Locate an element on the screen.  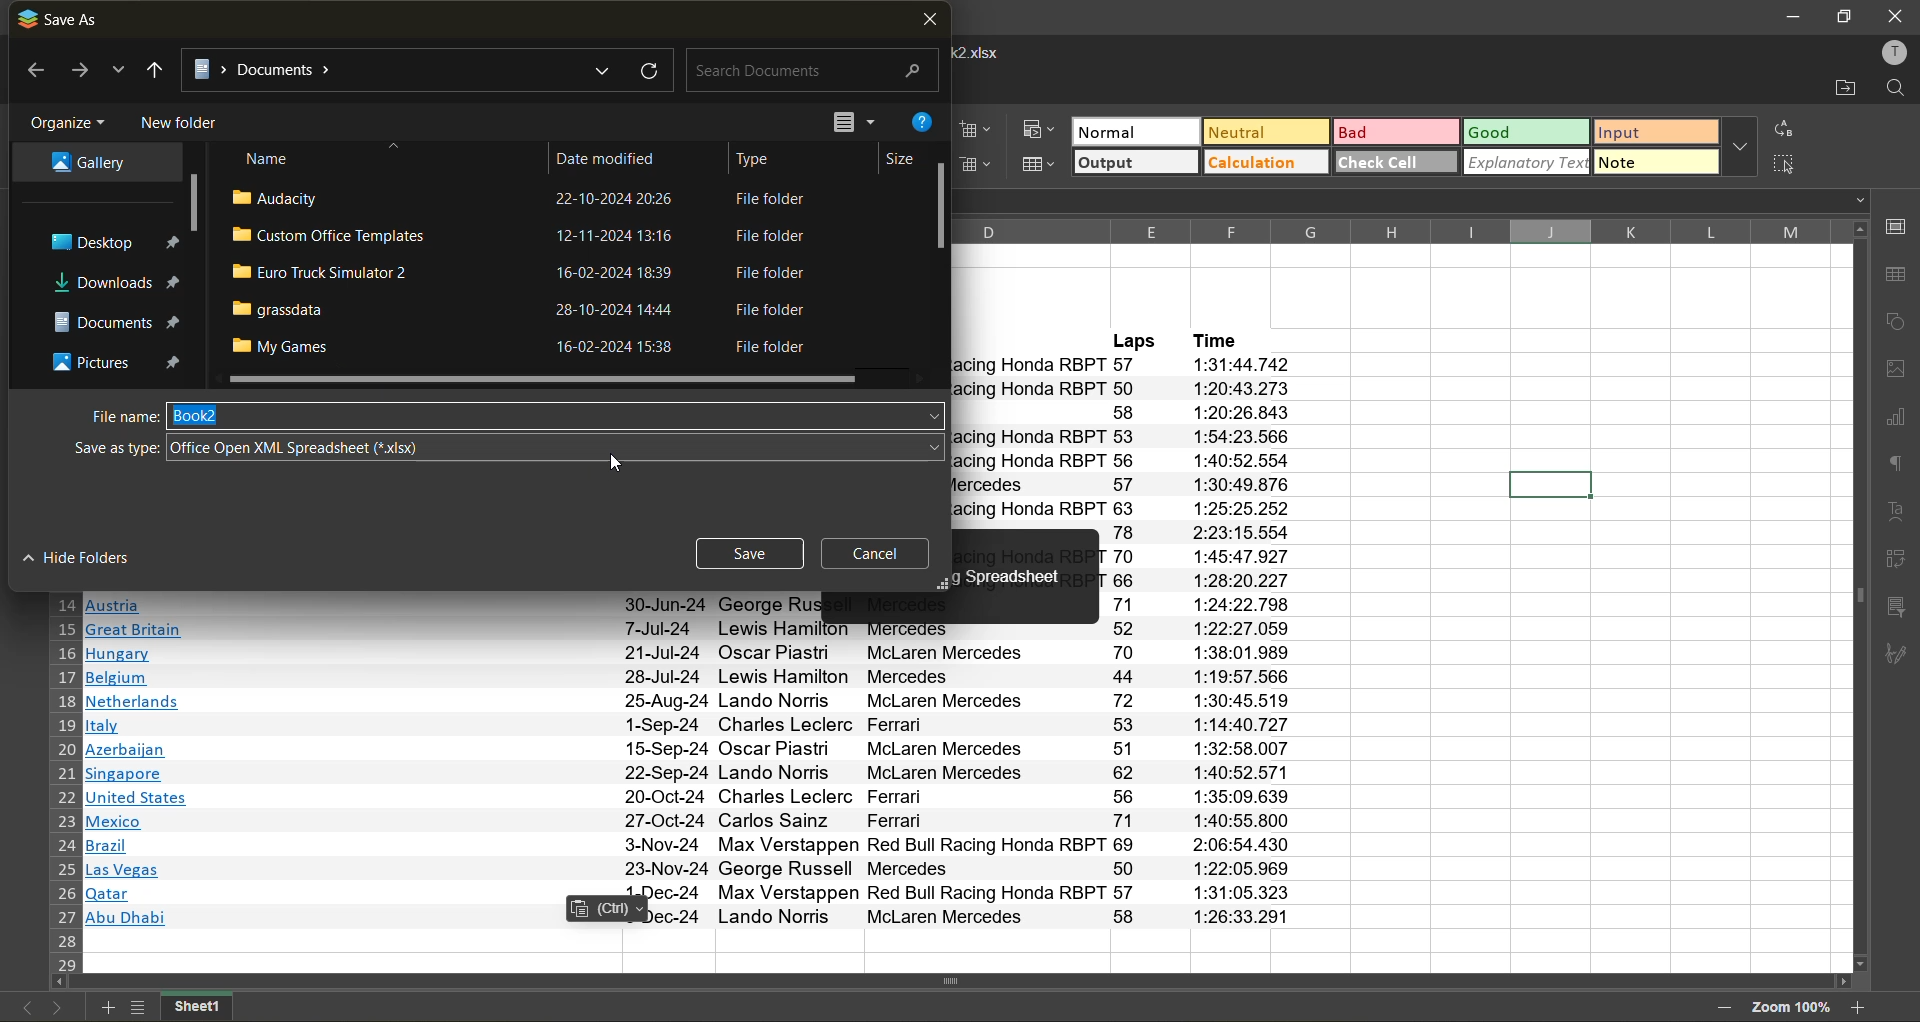
move down is located at coordinates (1862, 963).